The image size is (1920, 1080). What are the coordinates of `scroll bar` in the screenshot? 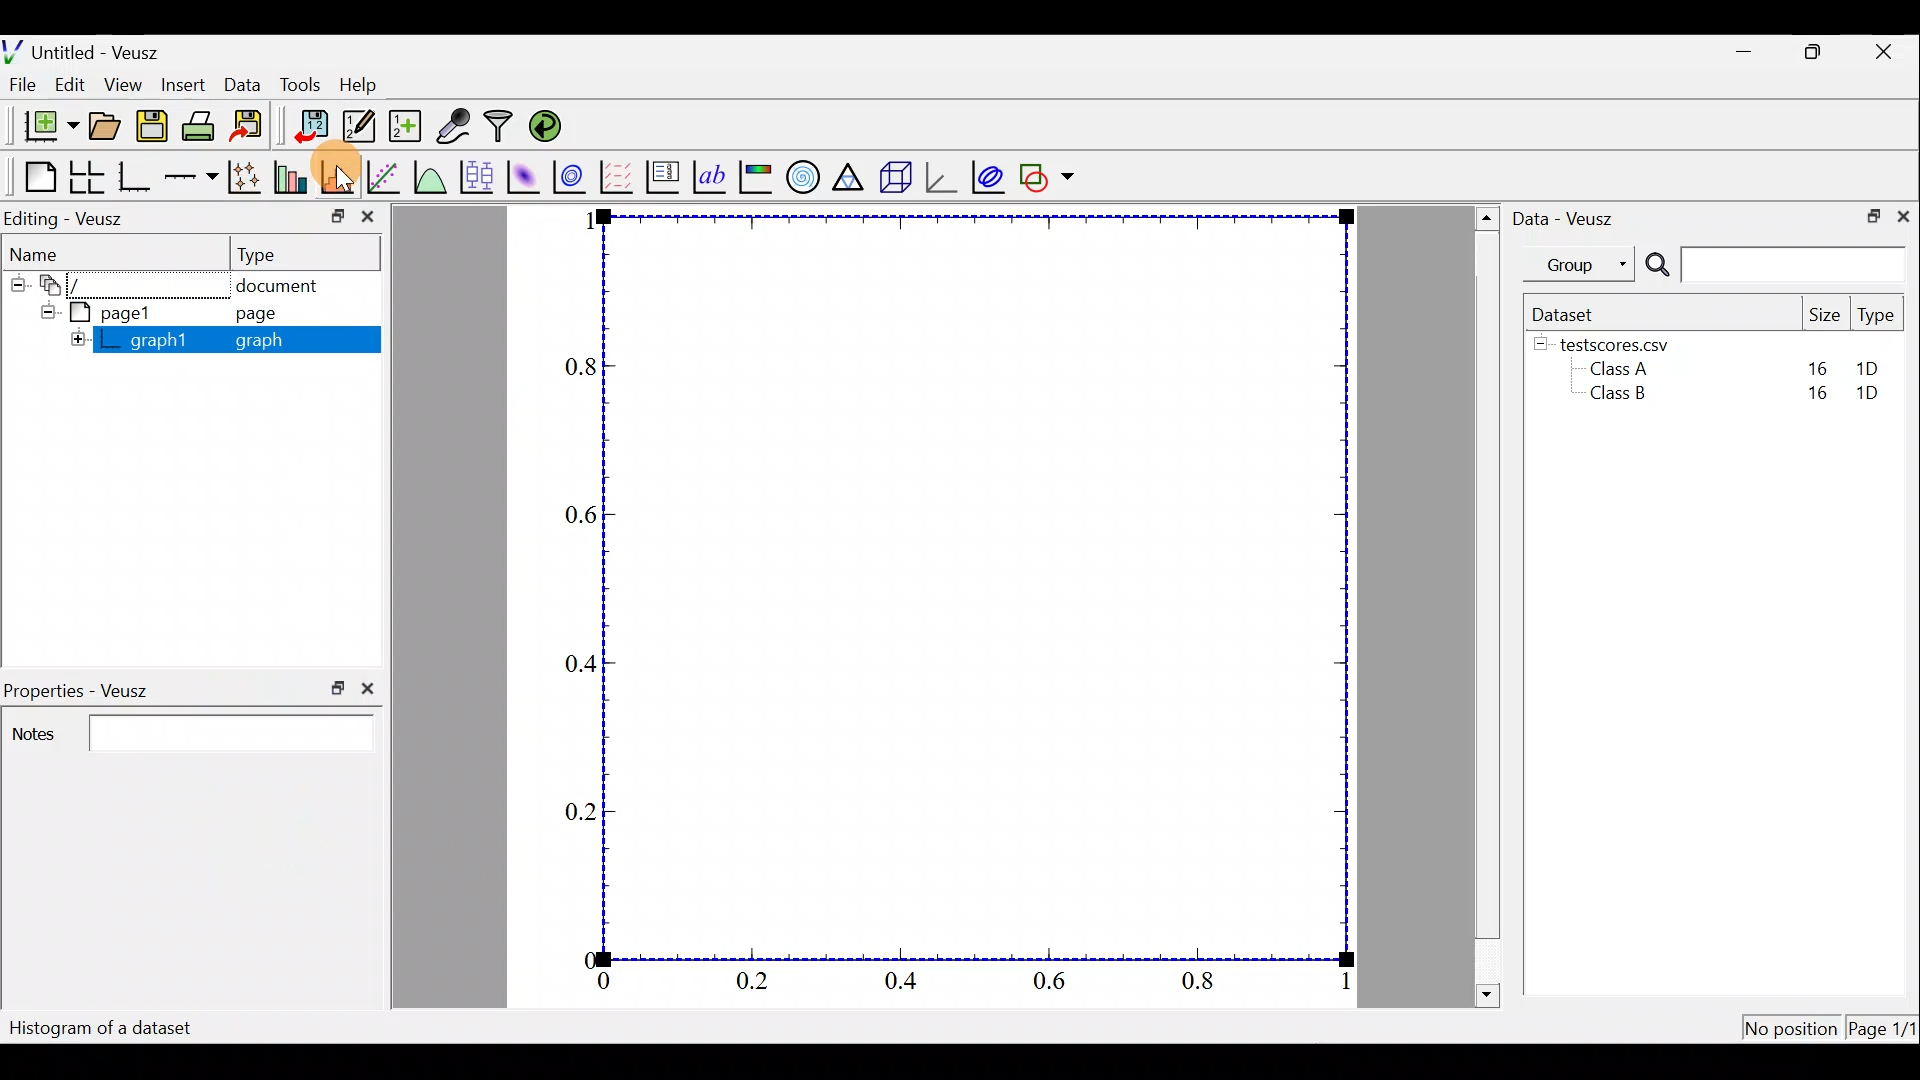 It's located at (1483, 607).